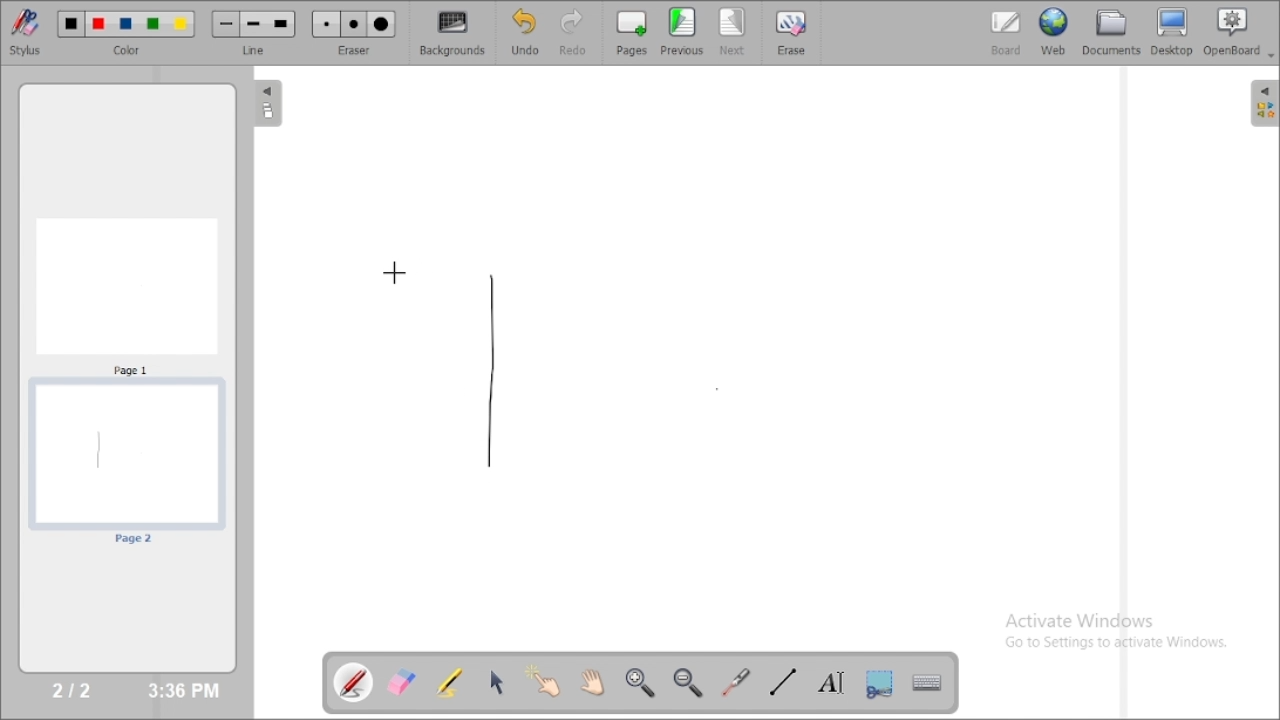  What do you see at coordinates (256, 50) in the screenshot?
I see `line` at bounding box center [256, 50].